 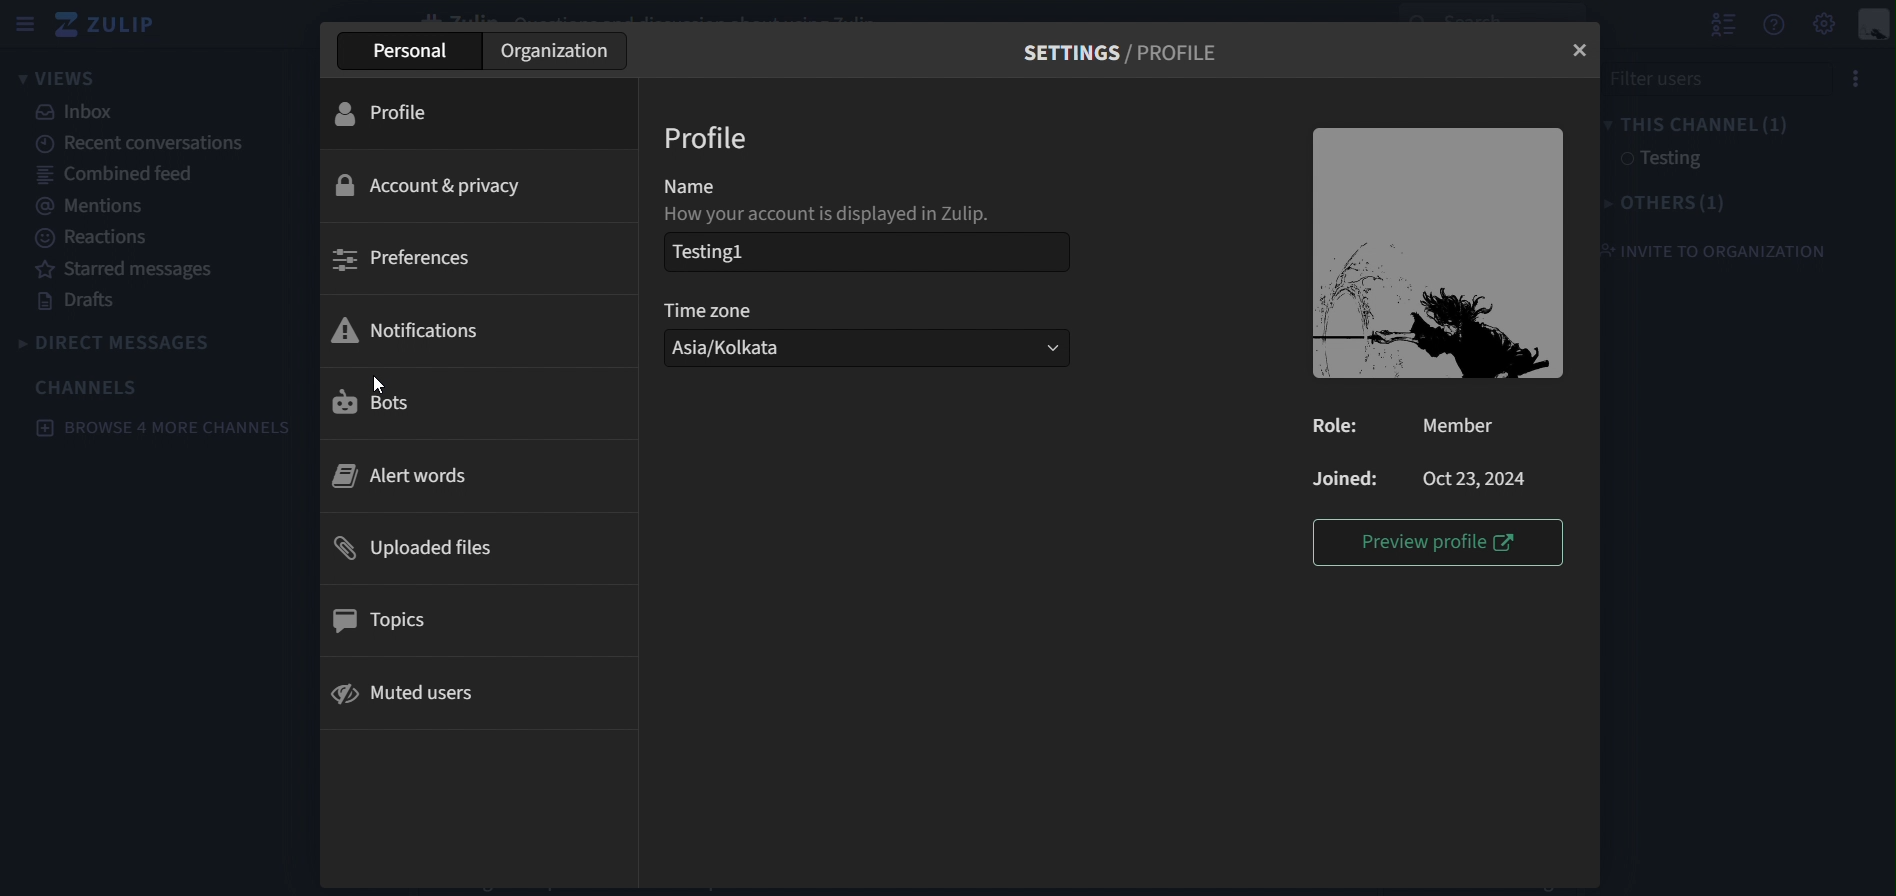 What do you see at coordinates (396, 113) in the screenshot?
I see `profile` at bounding box center [396, 113].